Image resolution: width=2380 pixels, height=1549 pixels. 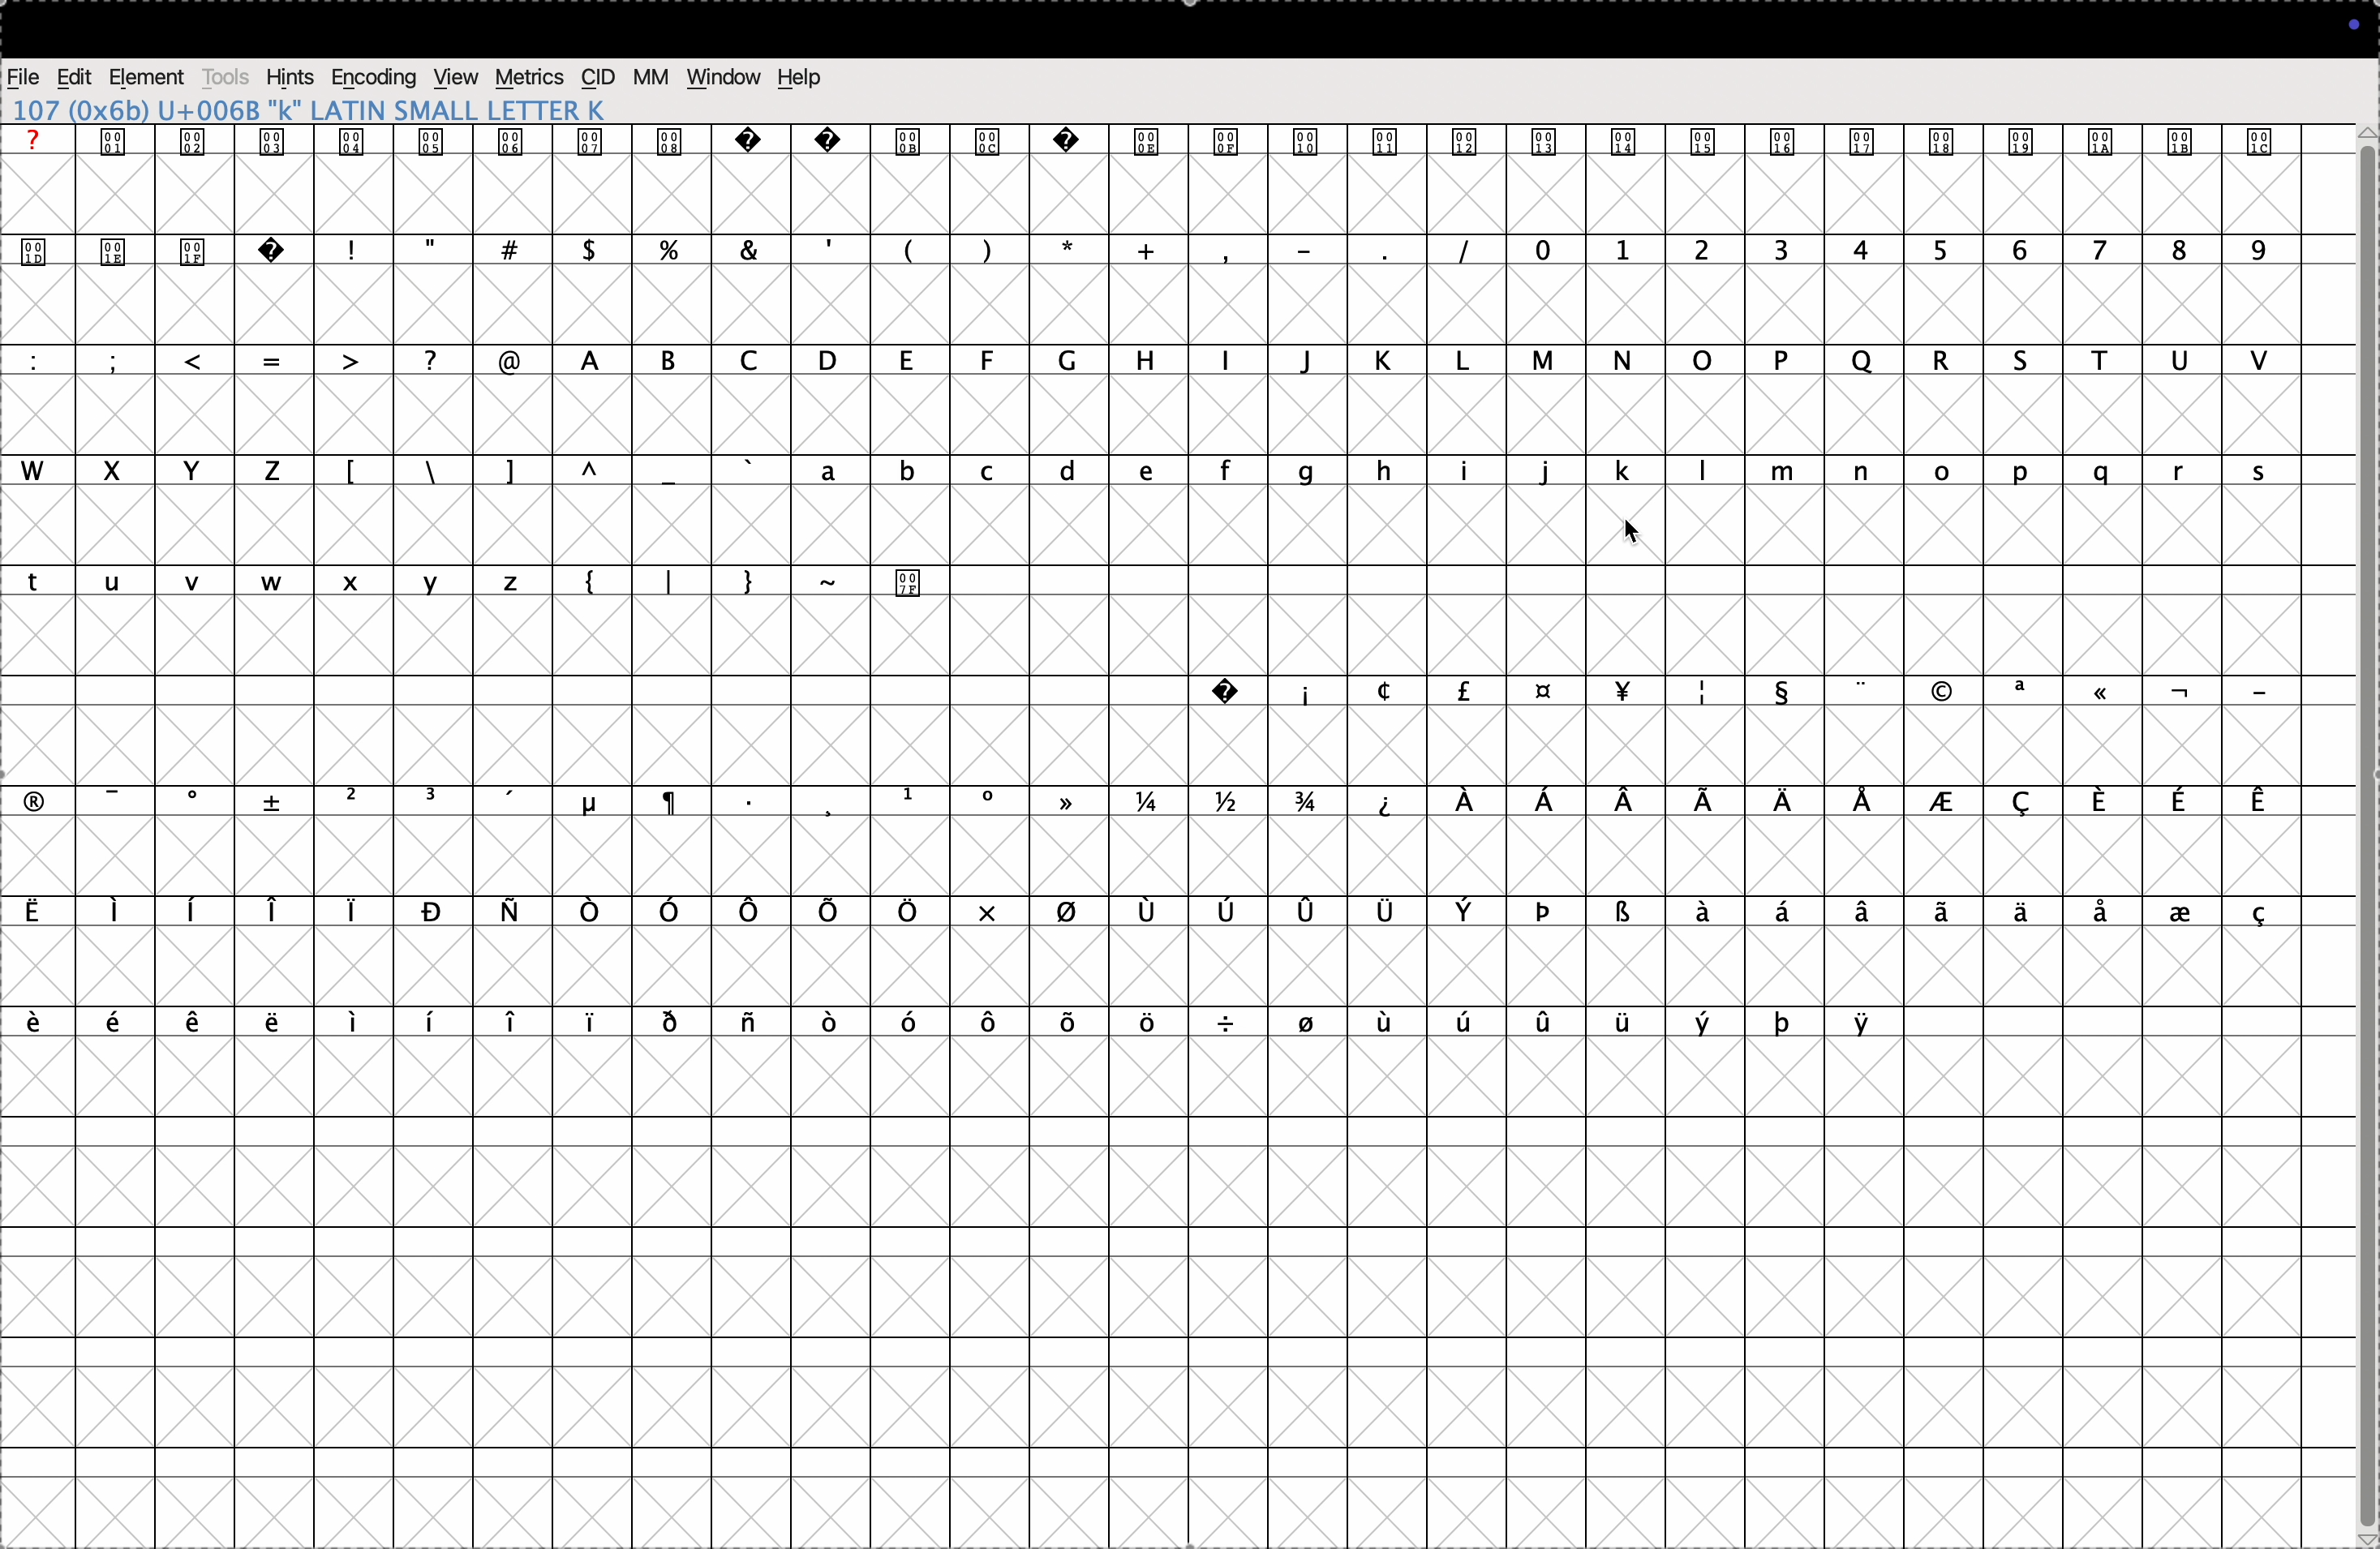 What do you see at coordinates (279, 581) in the screenshot?
I see `w` at bounding box center [279, 581].